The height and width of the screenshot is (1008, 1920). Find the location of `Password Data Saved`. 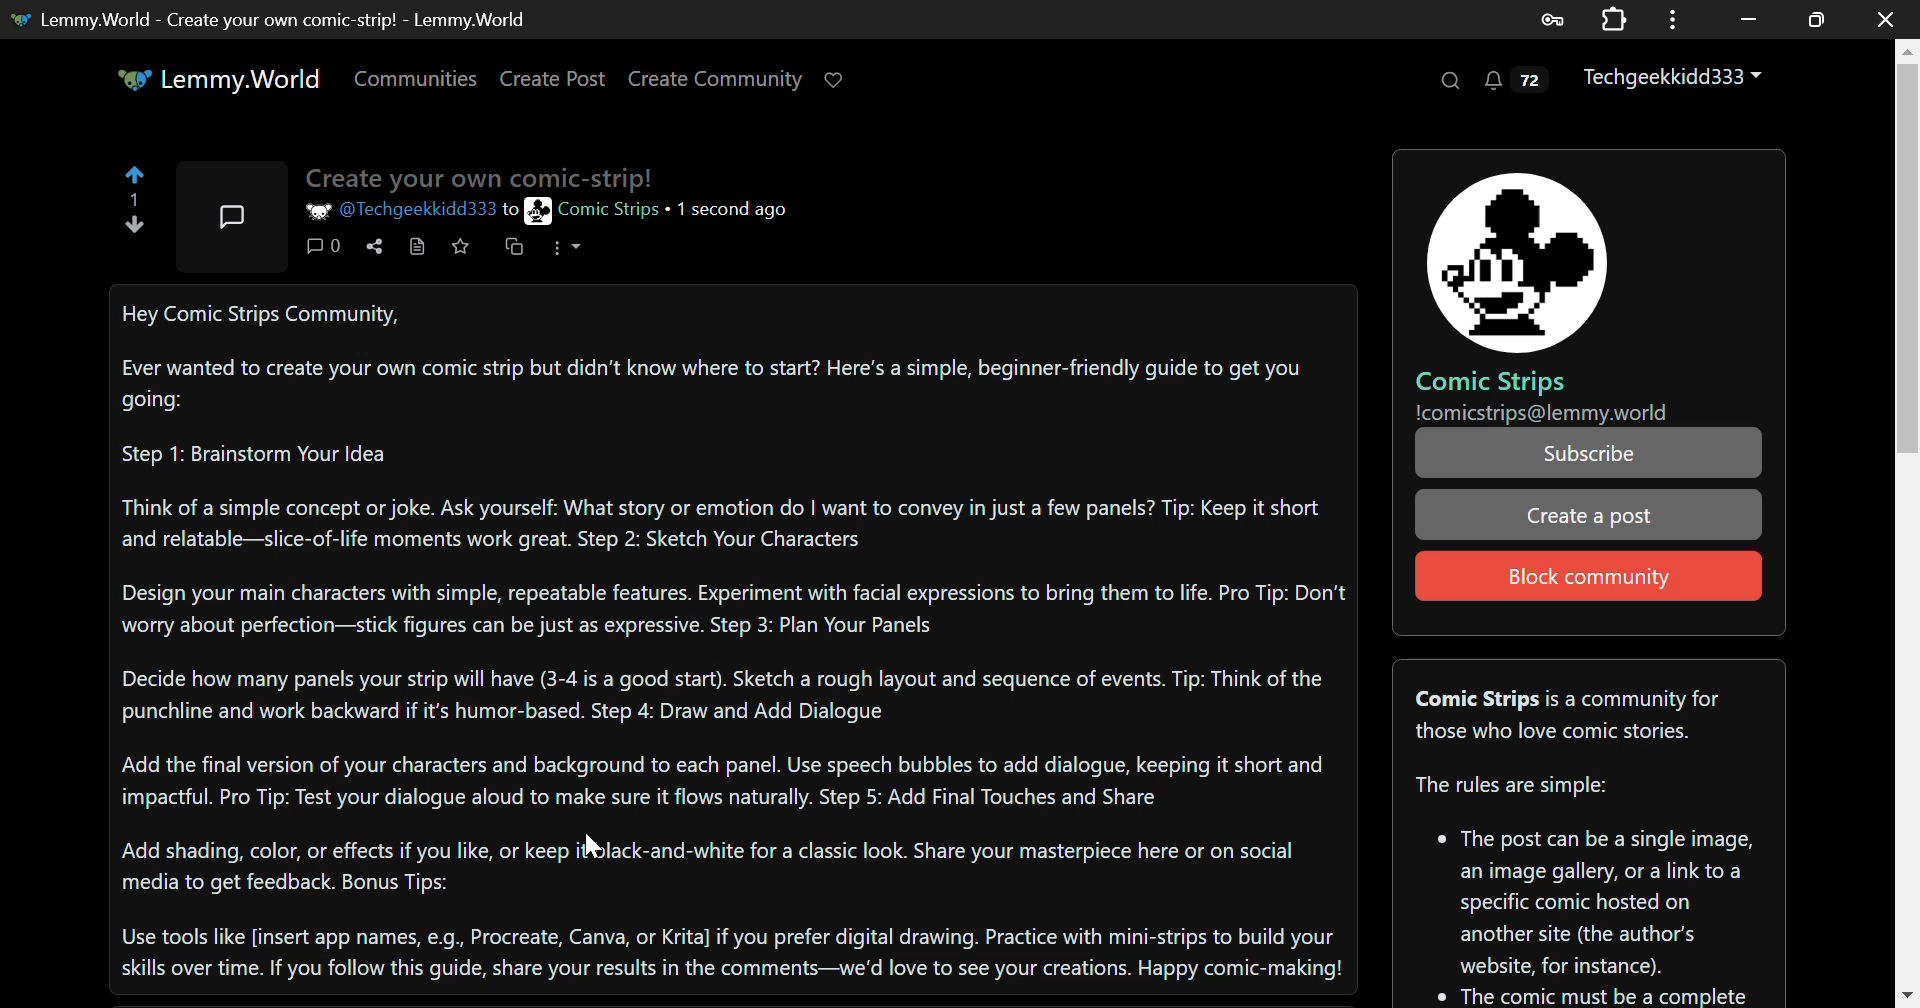

Password Data Saved is located at coordinates (1554, 18).